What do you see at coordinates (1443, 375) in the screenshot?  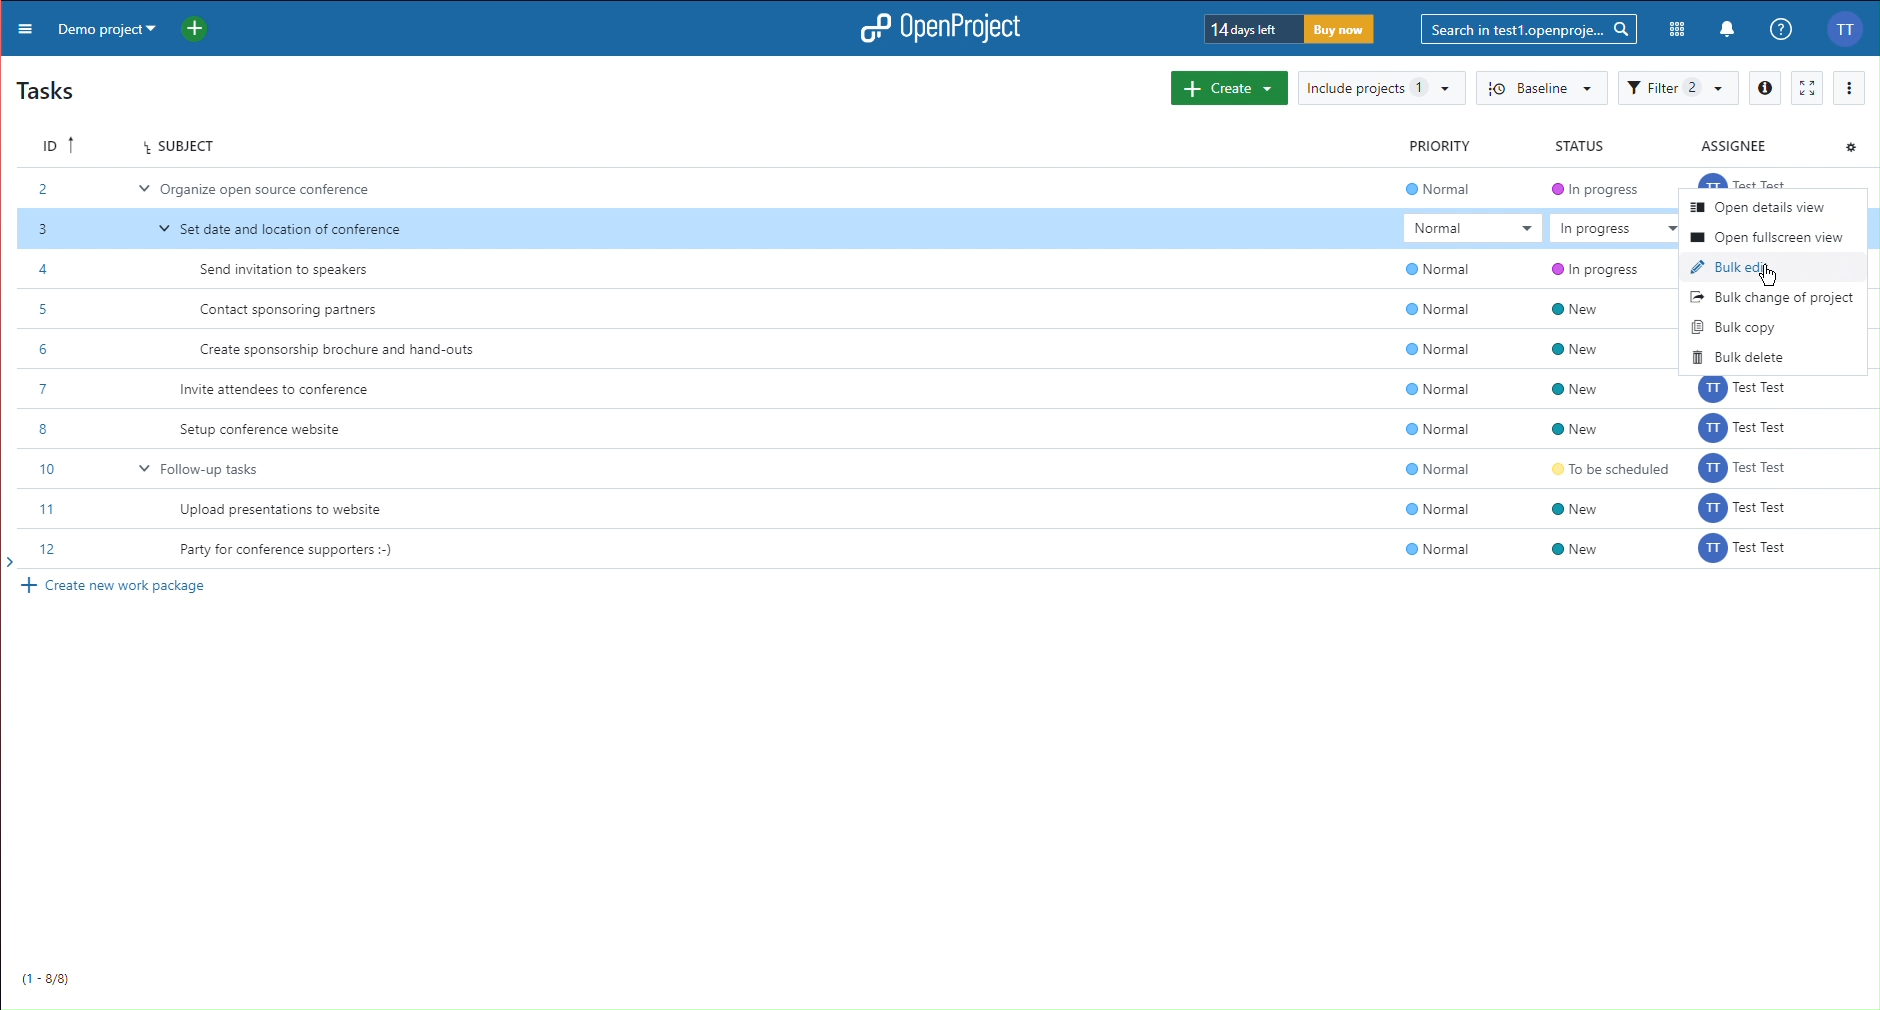 I see `normal` at bounding box center [1443, 375].